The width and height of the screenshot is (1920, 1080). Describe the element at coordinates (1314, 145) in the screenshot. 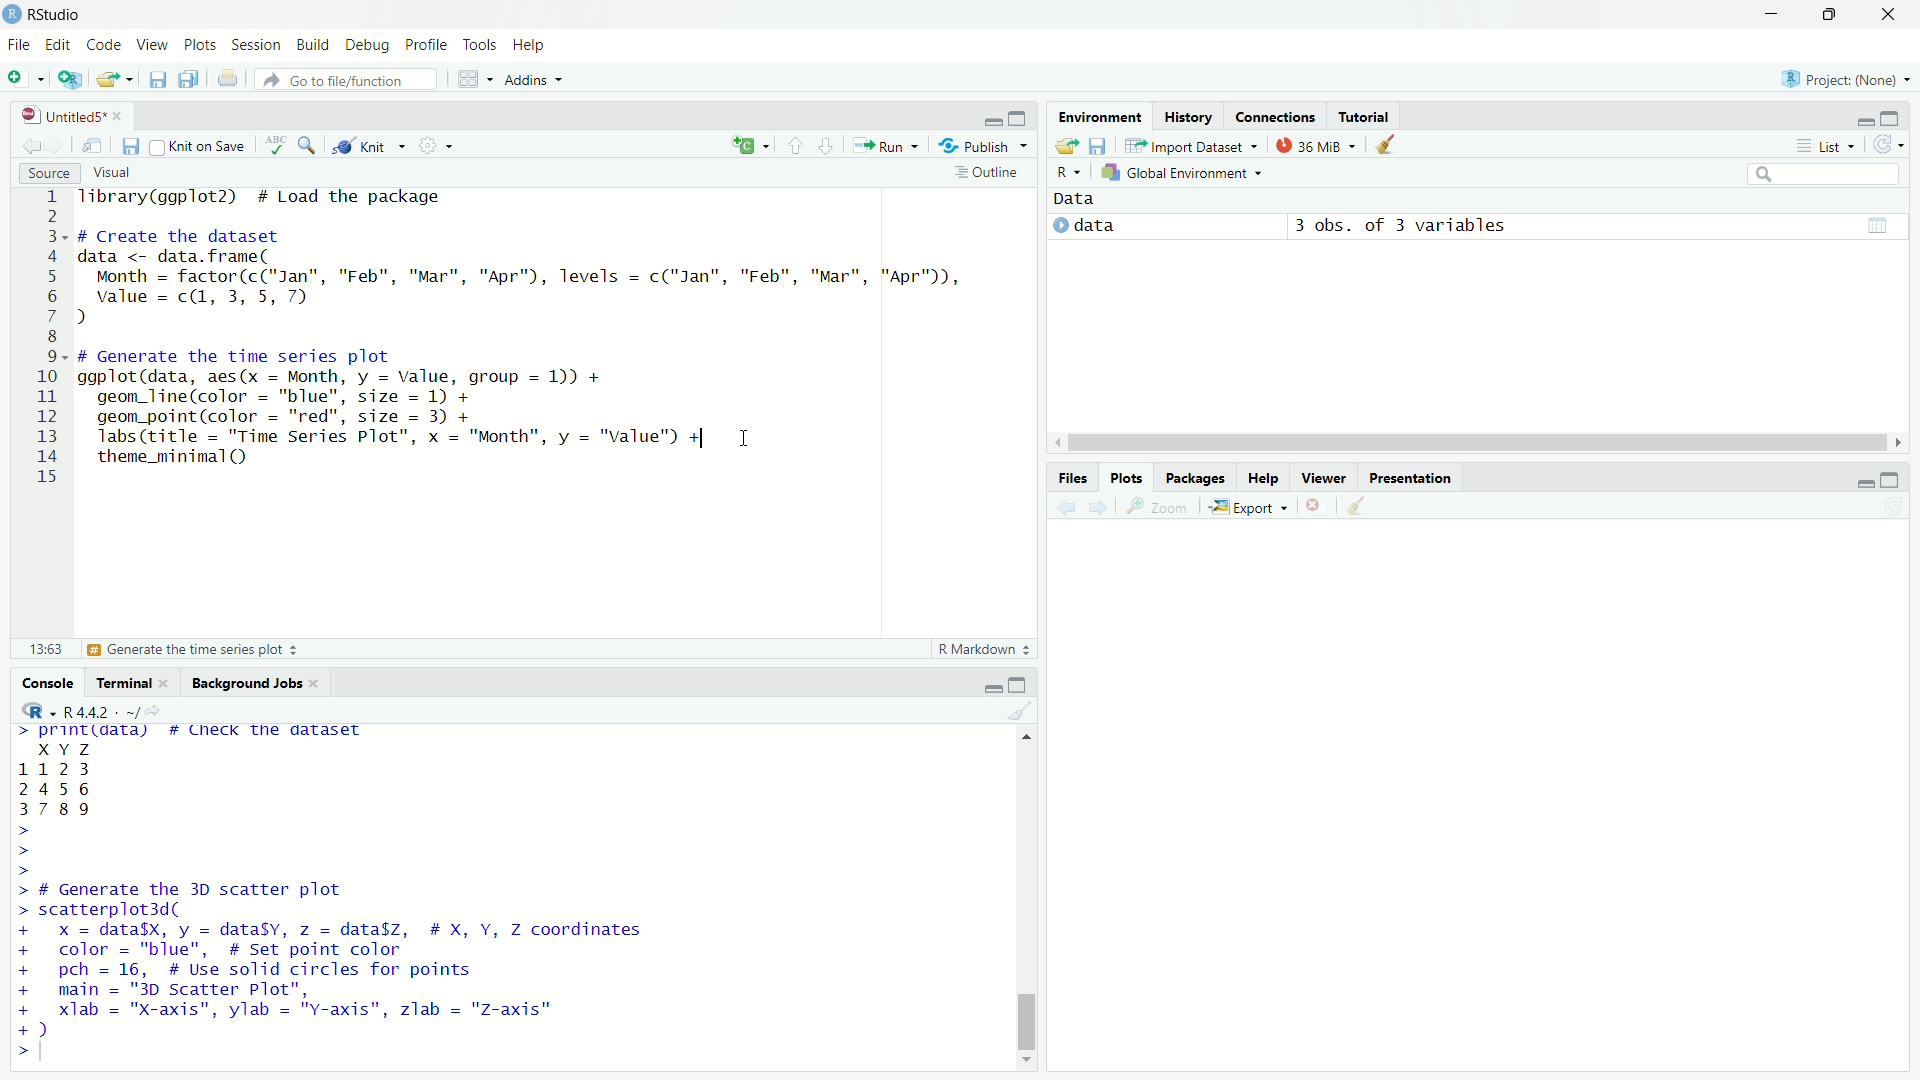

I see `36 MiB` at that location.